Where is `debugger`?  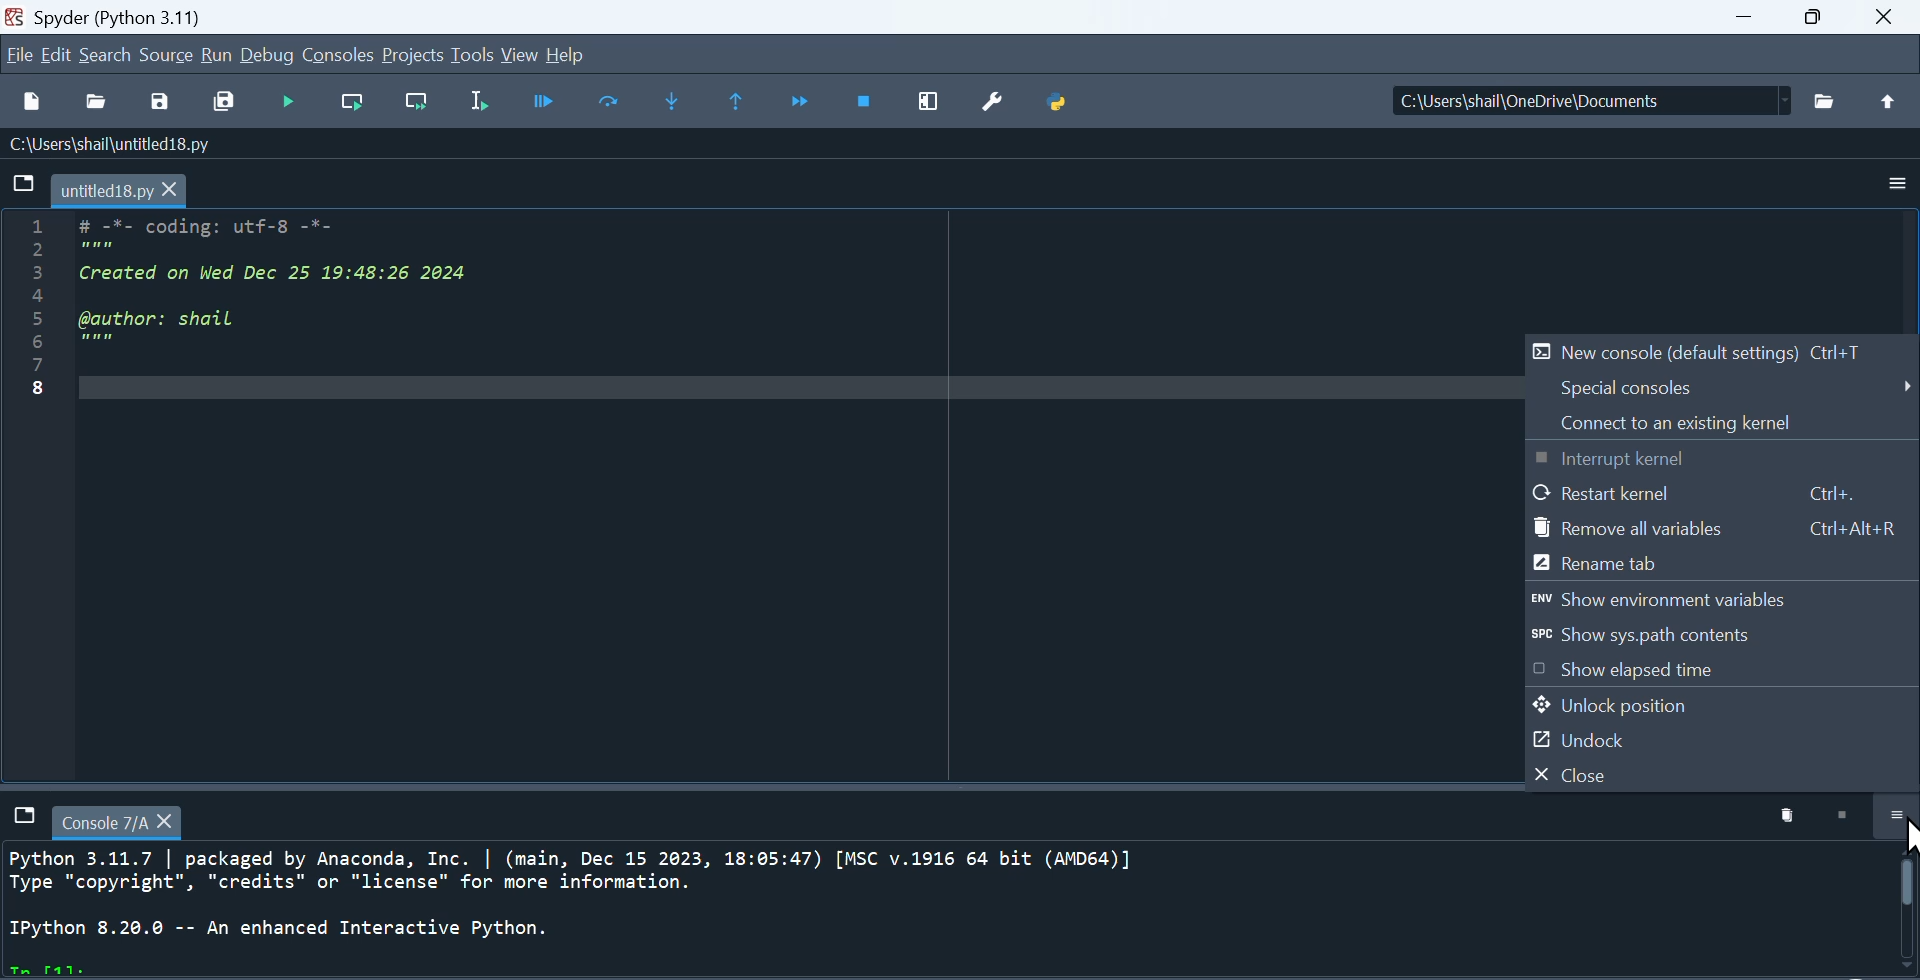
debugger is located at coordinates (542, 102).